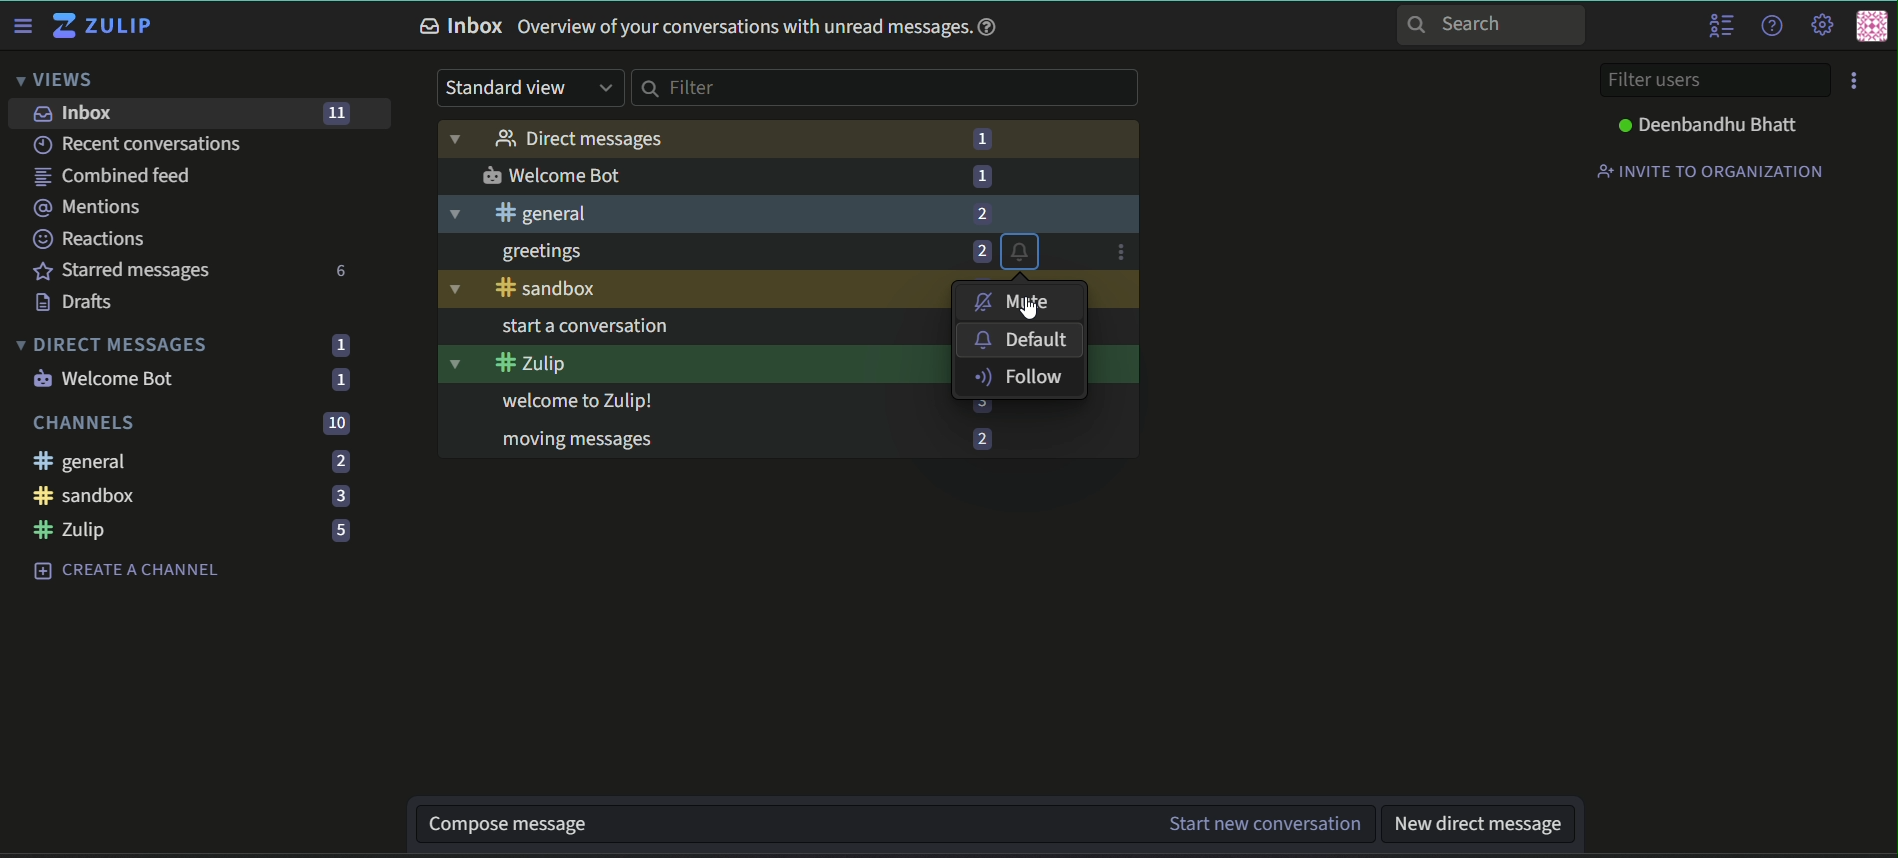 This screenshot has height=858, width=1898. What do you see at coordinates (777, 825) in the screenshot?
I see `compose message` at bounding box center [777, 825].